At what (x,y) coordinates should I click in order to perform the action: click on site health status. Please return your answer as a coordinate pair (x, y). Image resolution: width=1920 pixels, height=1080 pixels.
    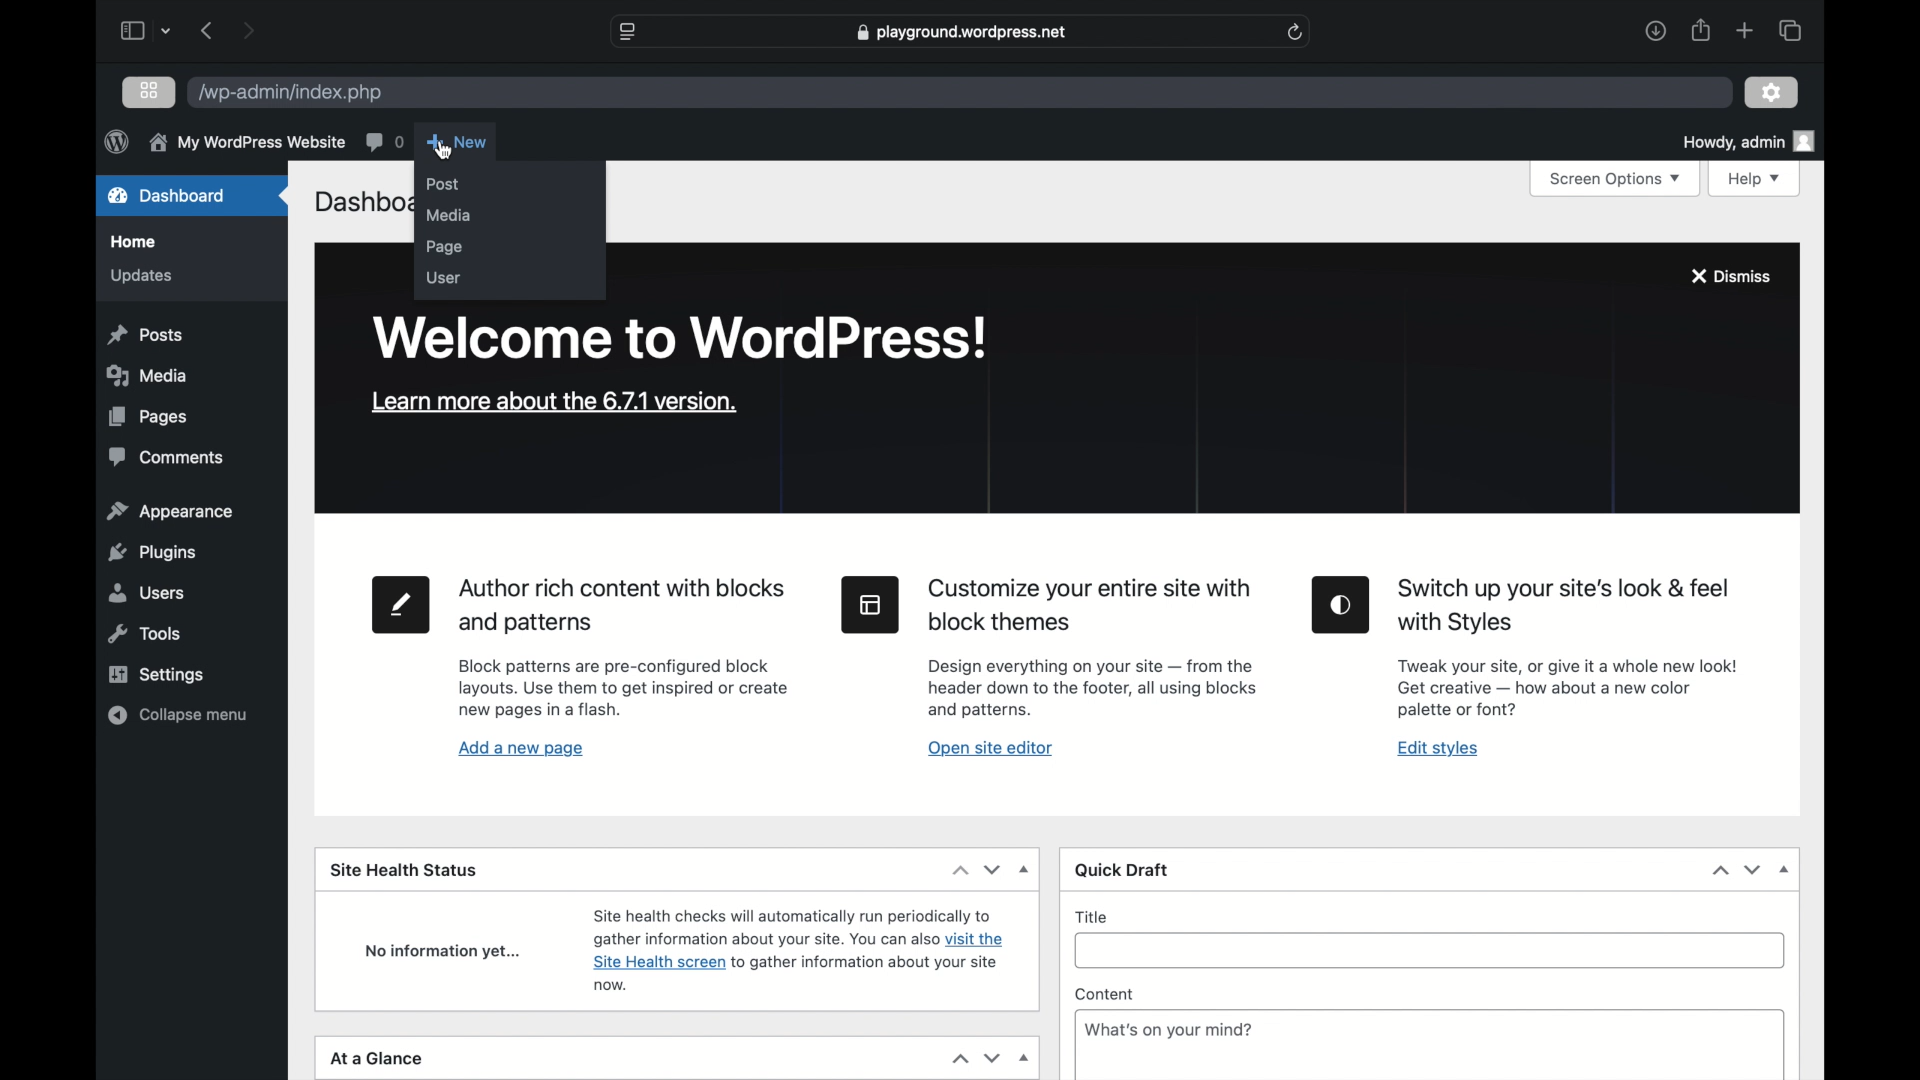
    Looking at the image, I should click on (403, 869).